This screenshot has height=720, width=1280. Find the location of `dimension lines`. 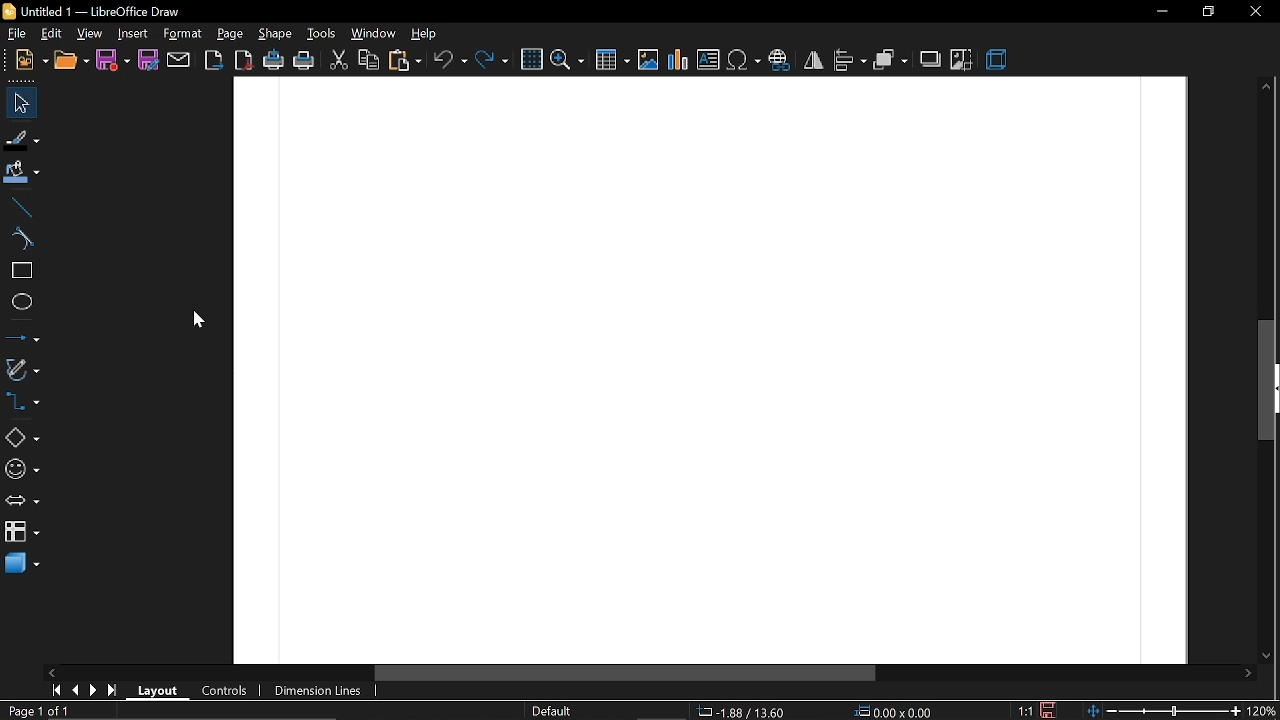

dimension lines is located at coordinates (322, 691).